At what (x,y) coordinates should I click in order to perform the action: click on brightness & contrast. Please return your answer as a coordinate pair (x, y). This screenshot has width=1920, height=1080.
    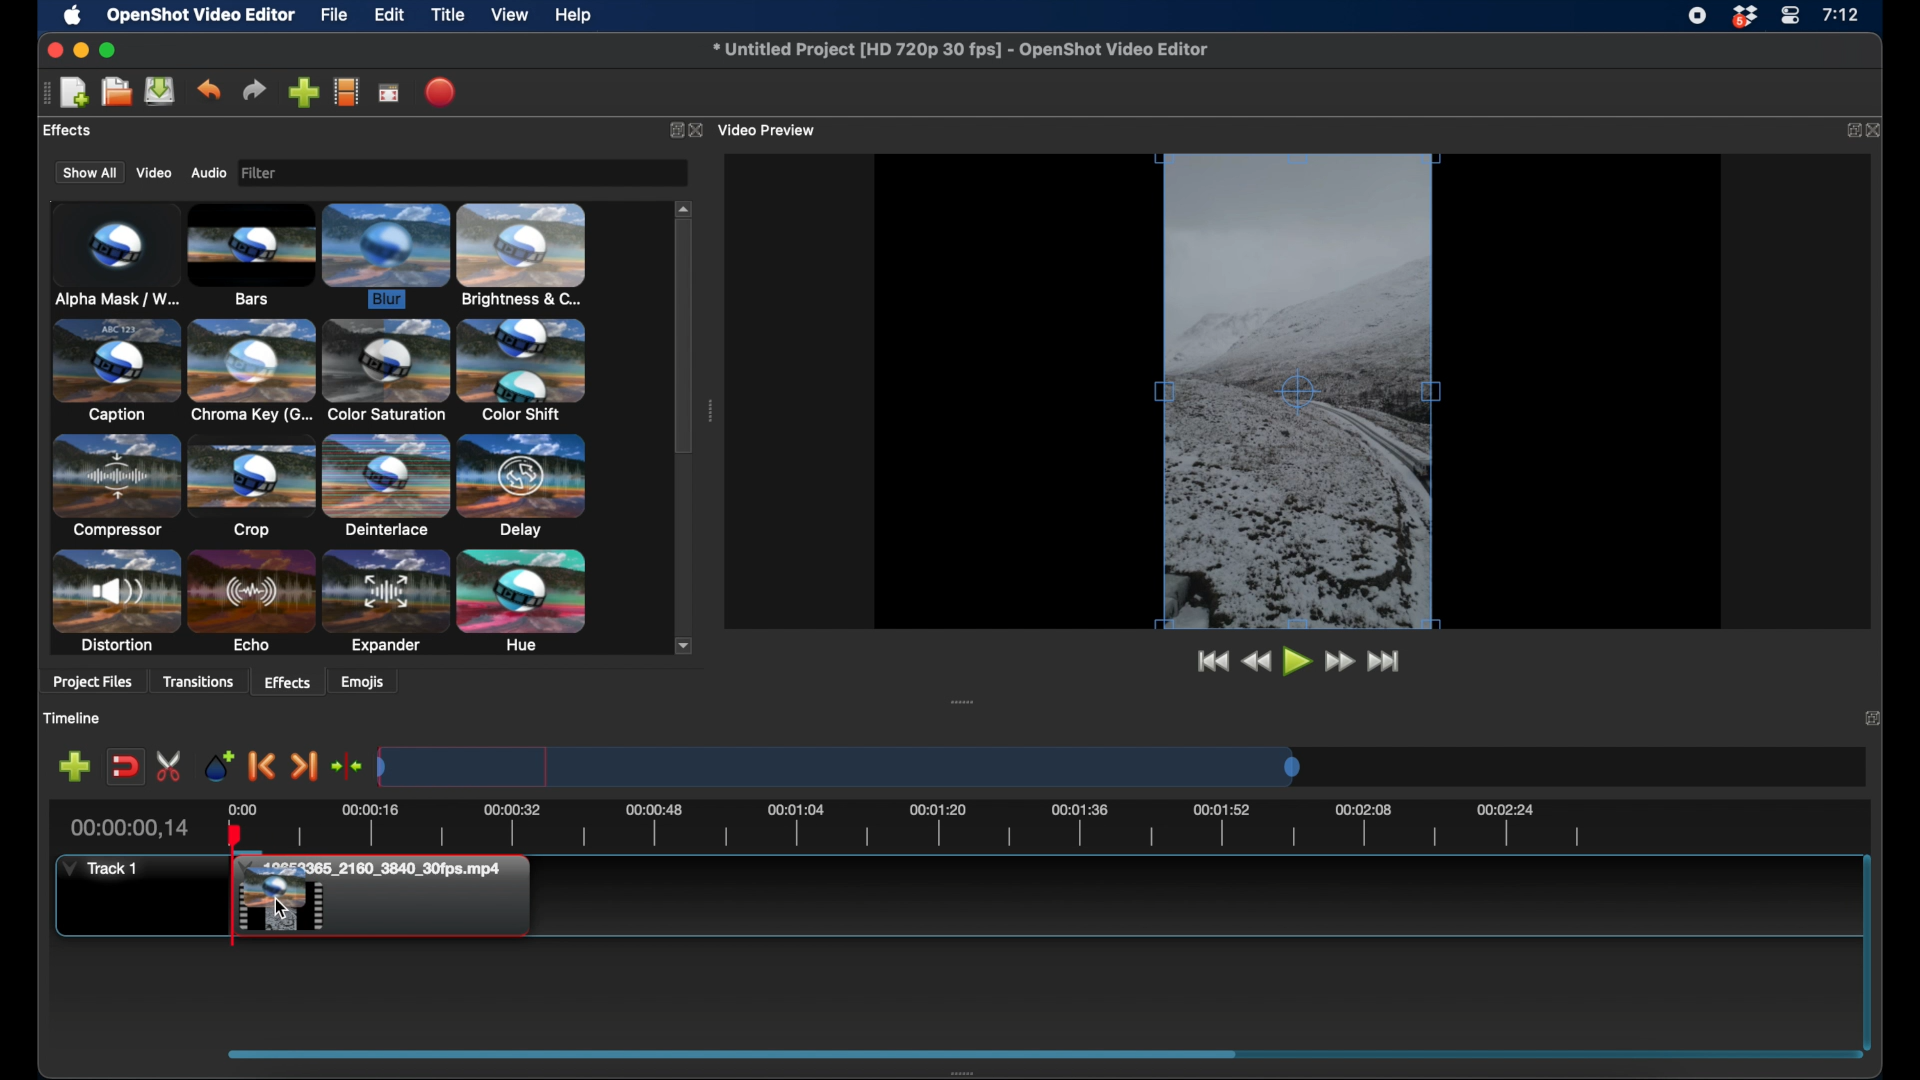
    Looking at the image, I should click on (522, 255).